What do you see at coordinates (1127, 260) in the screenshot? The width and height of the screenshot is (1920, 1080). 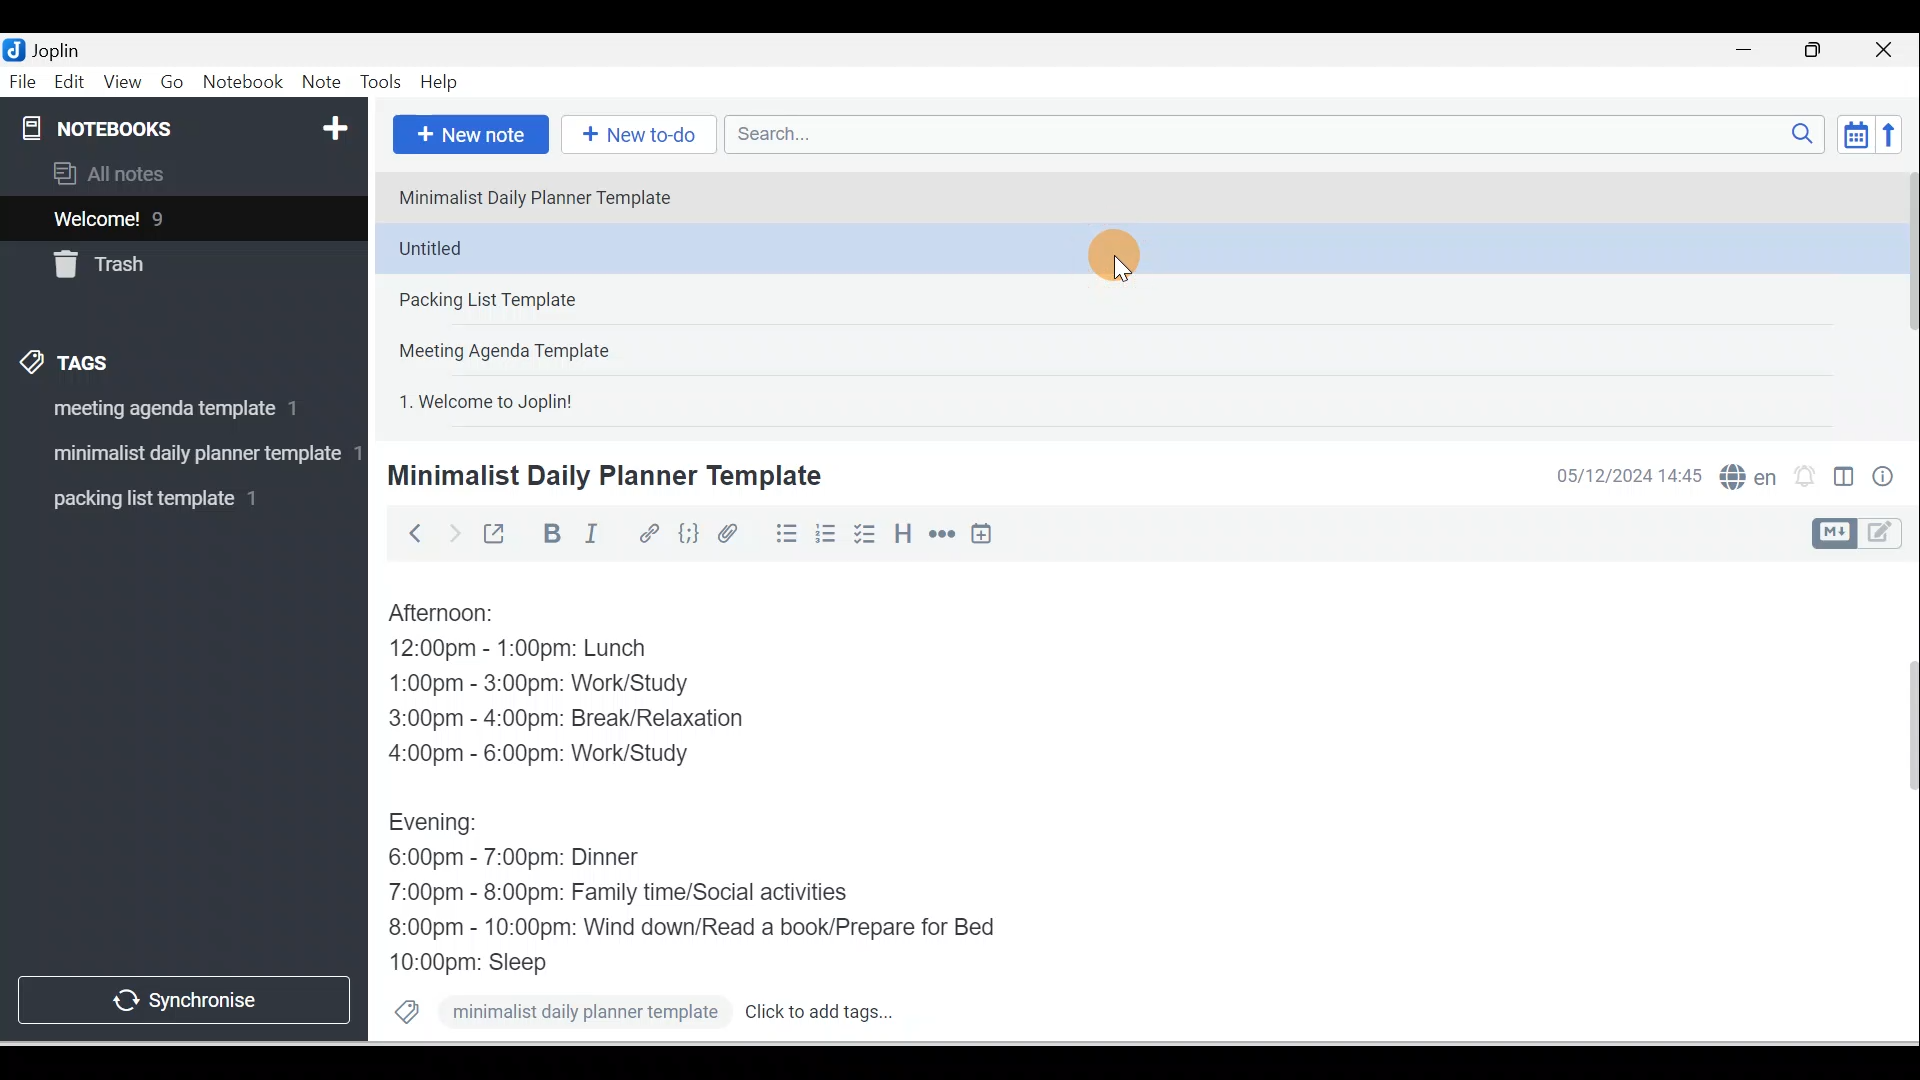 I see `Cursor` at bounding box center [1127, 260].